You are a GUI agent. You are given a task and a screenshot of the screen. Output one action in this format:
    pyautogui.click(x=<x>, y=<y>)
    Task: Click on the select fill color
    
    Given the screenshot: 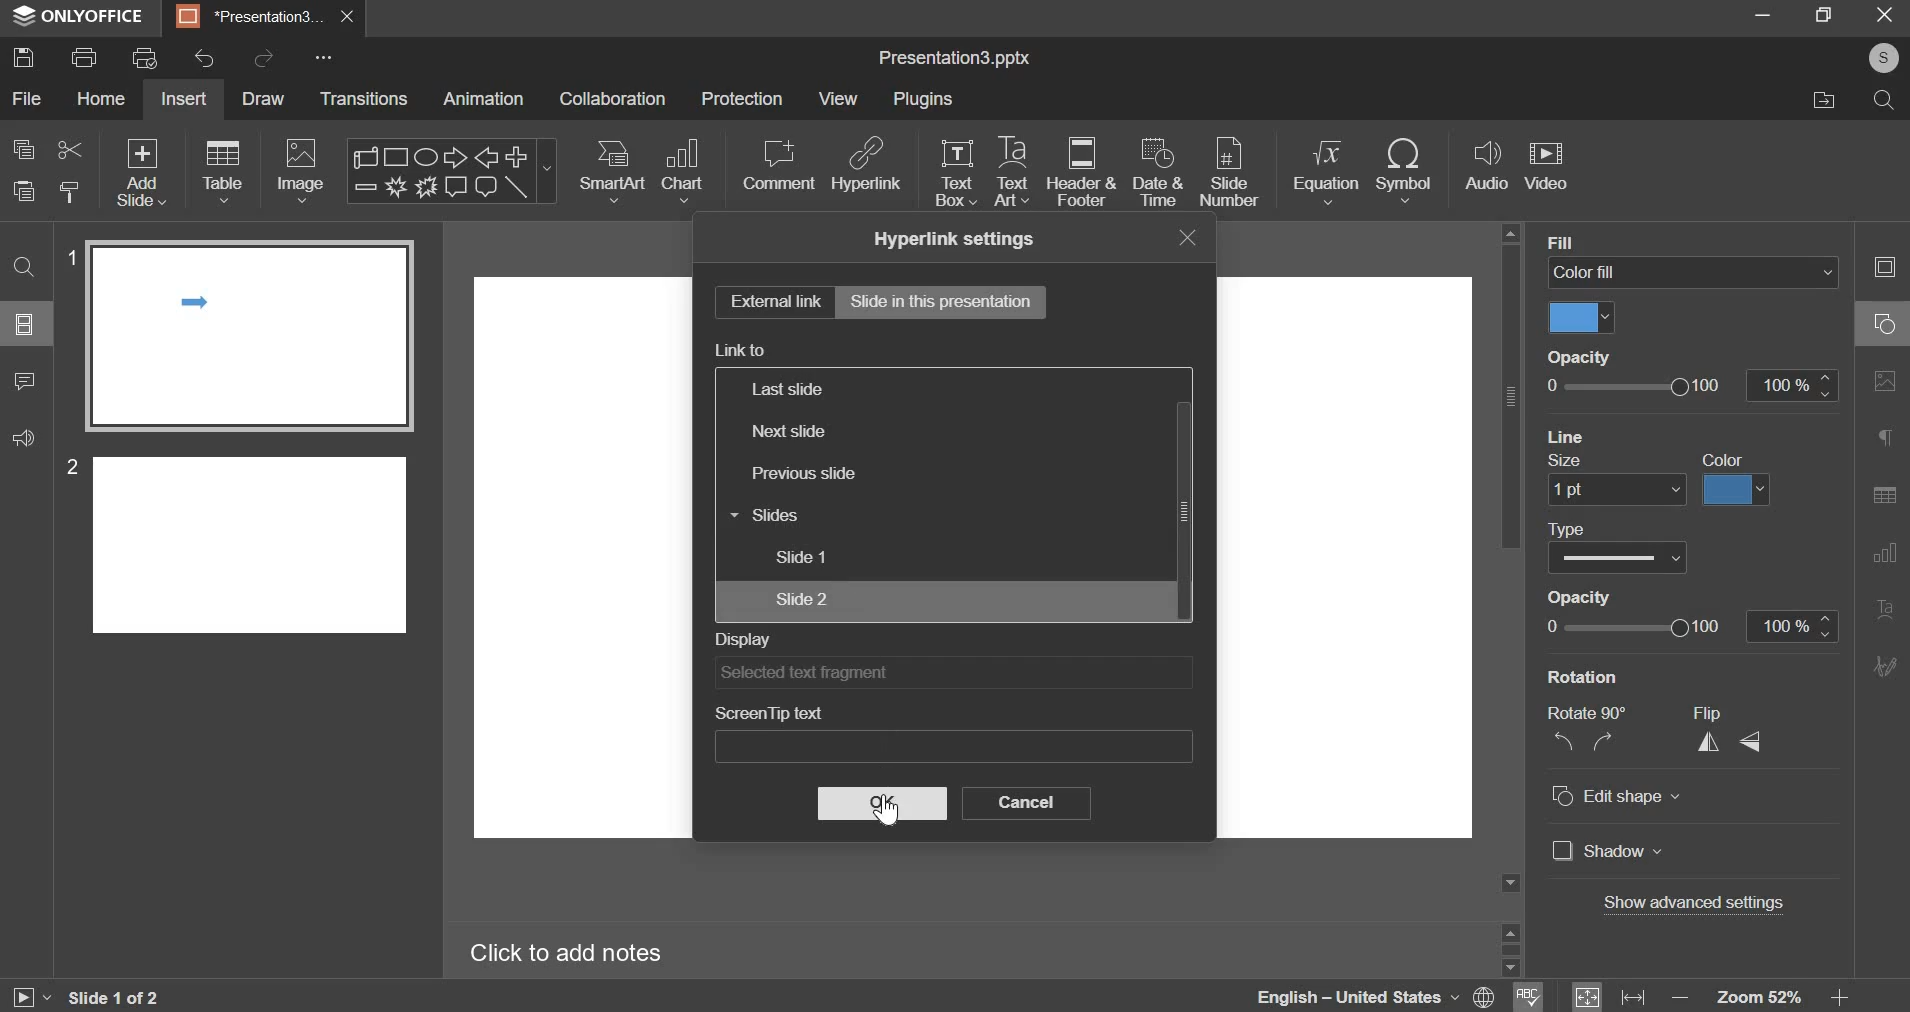 What is the action you would take?
    pyautogui.click(x=1582, y=318)
    